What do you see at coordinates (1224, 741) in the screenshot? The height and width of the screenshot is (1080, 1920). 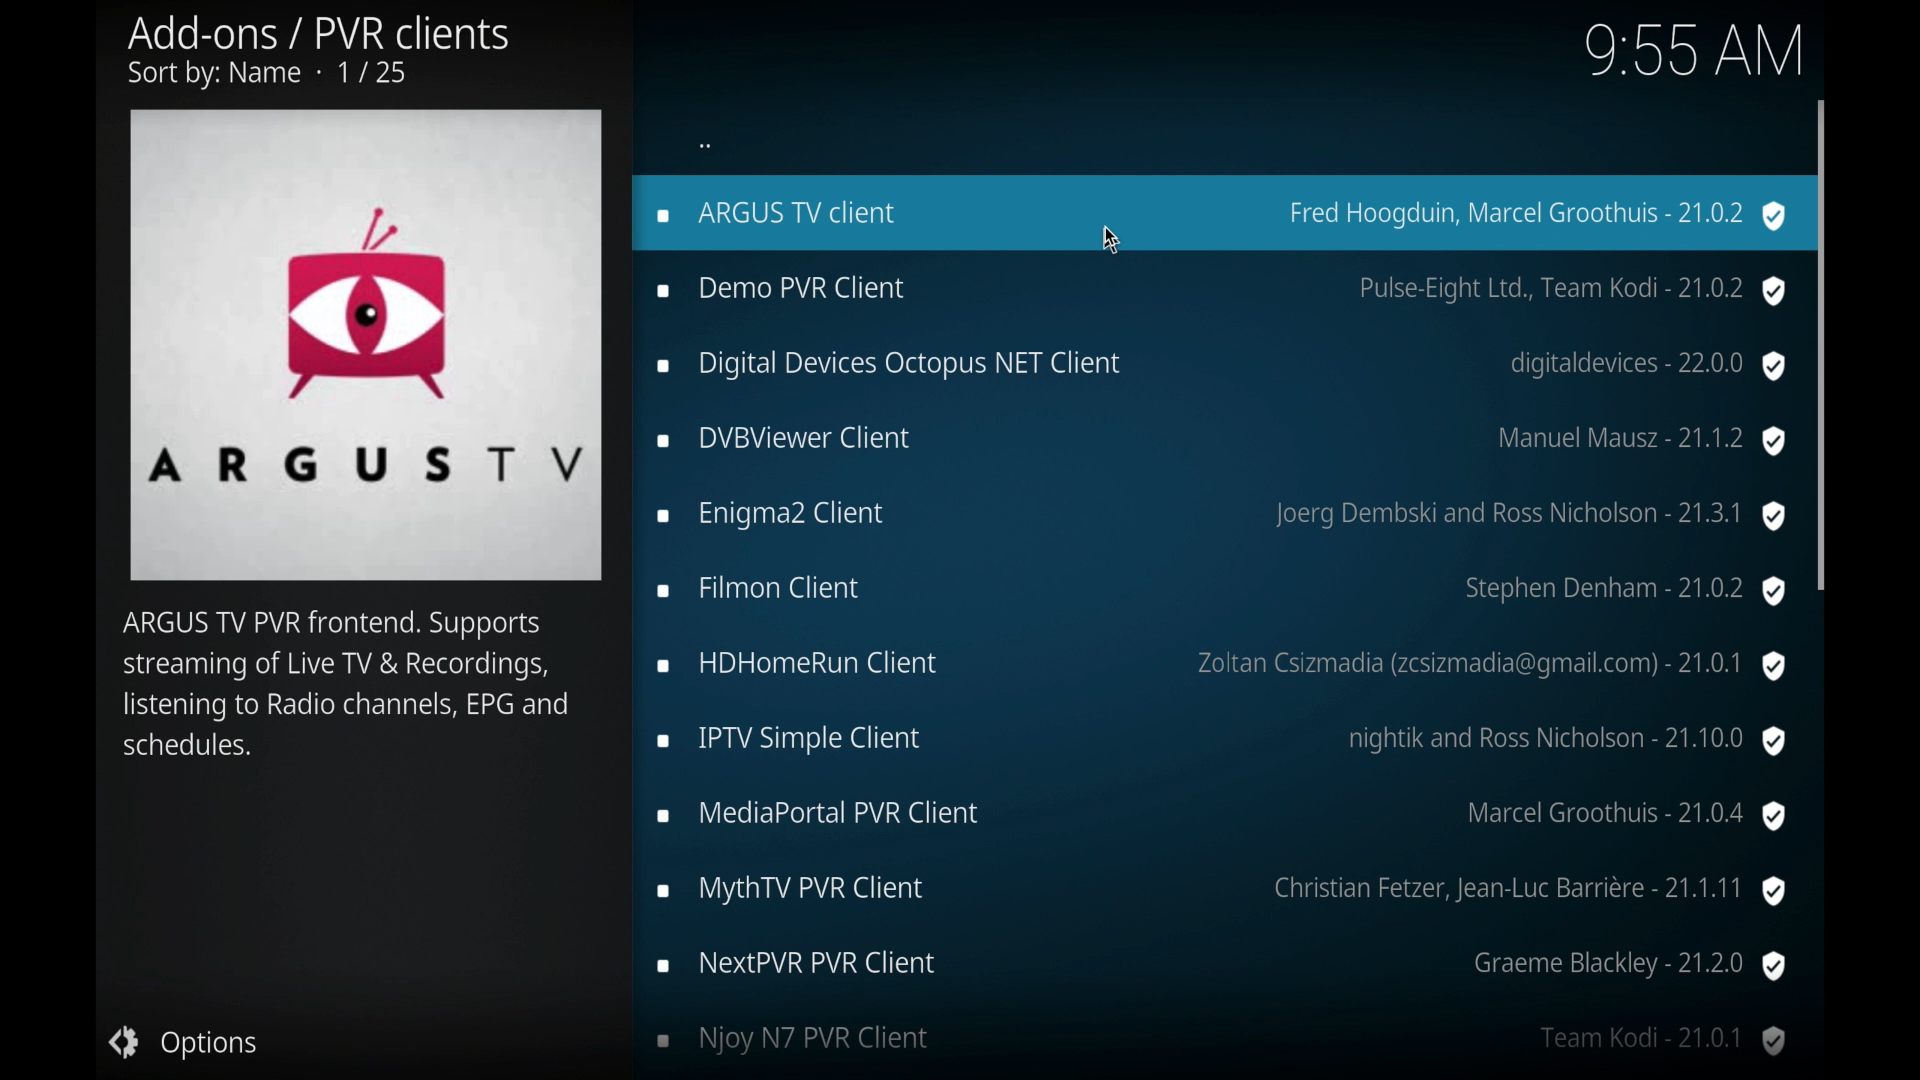 I see `iptv ` at bounding box center [1224, 741].